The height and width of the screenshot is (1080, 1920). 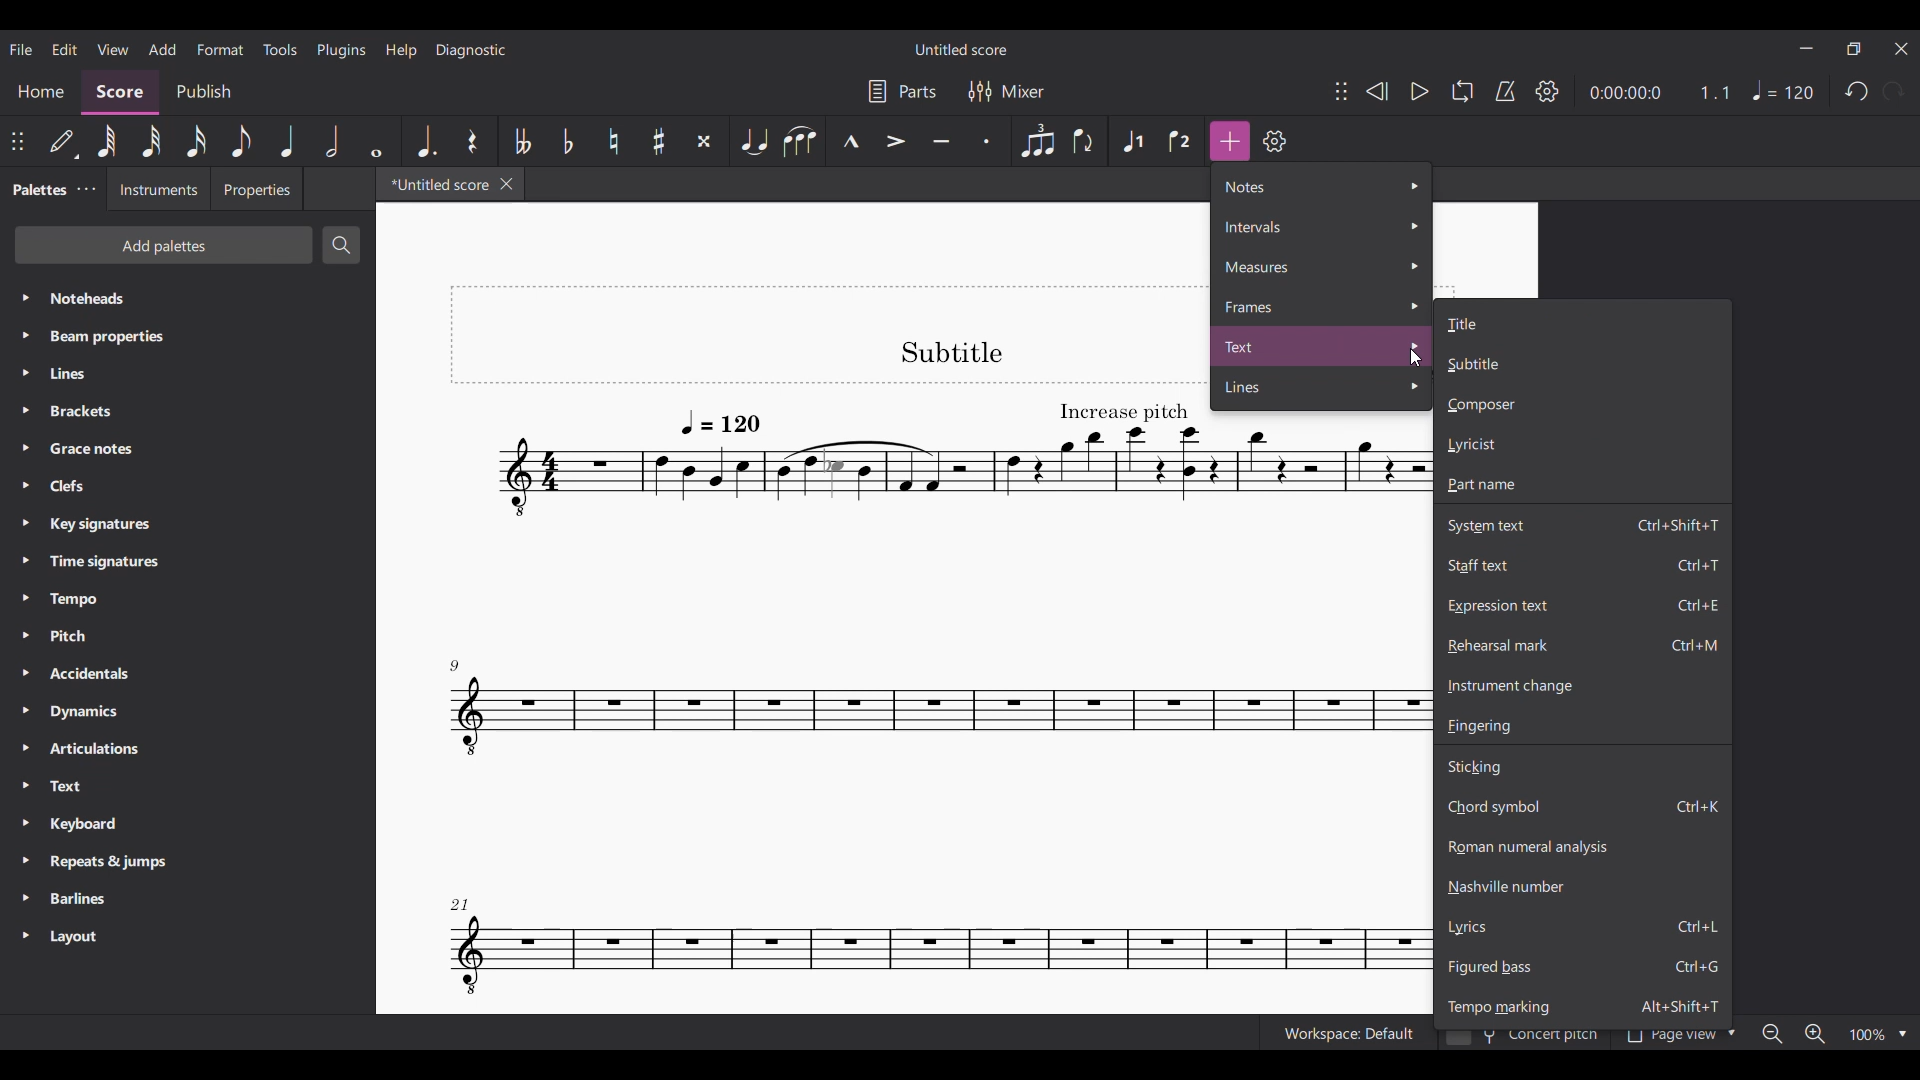 I want to click on Quarter note, so click(x=288, y=141).